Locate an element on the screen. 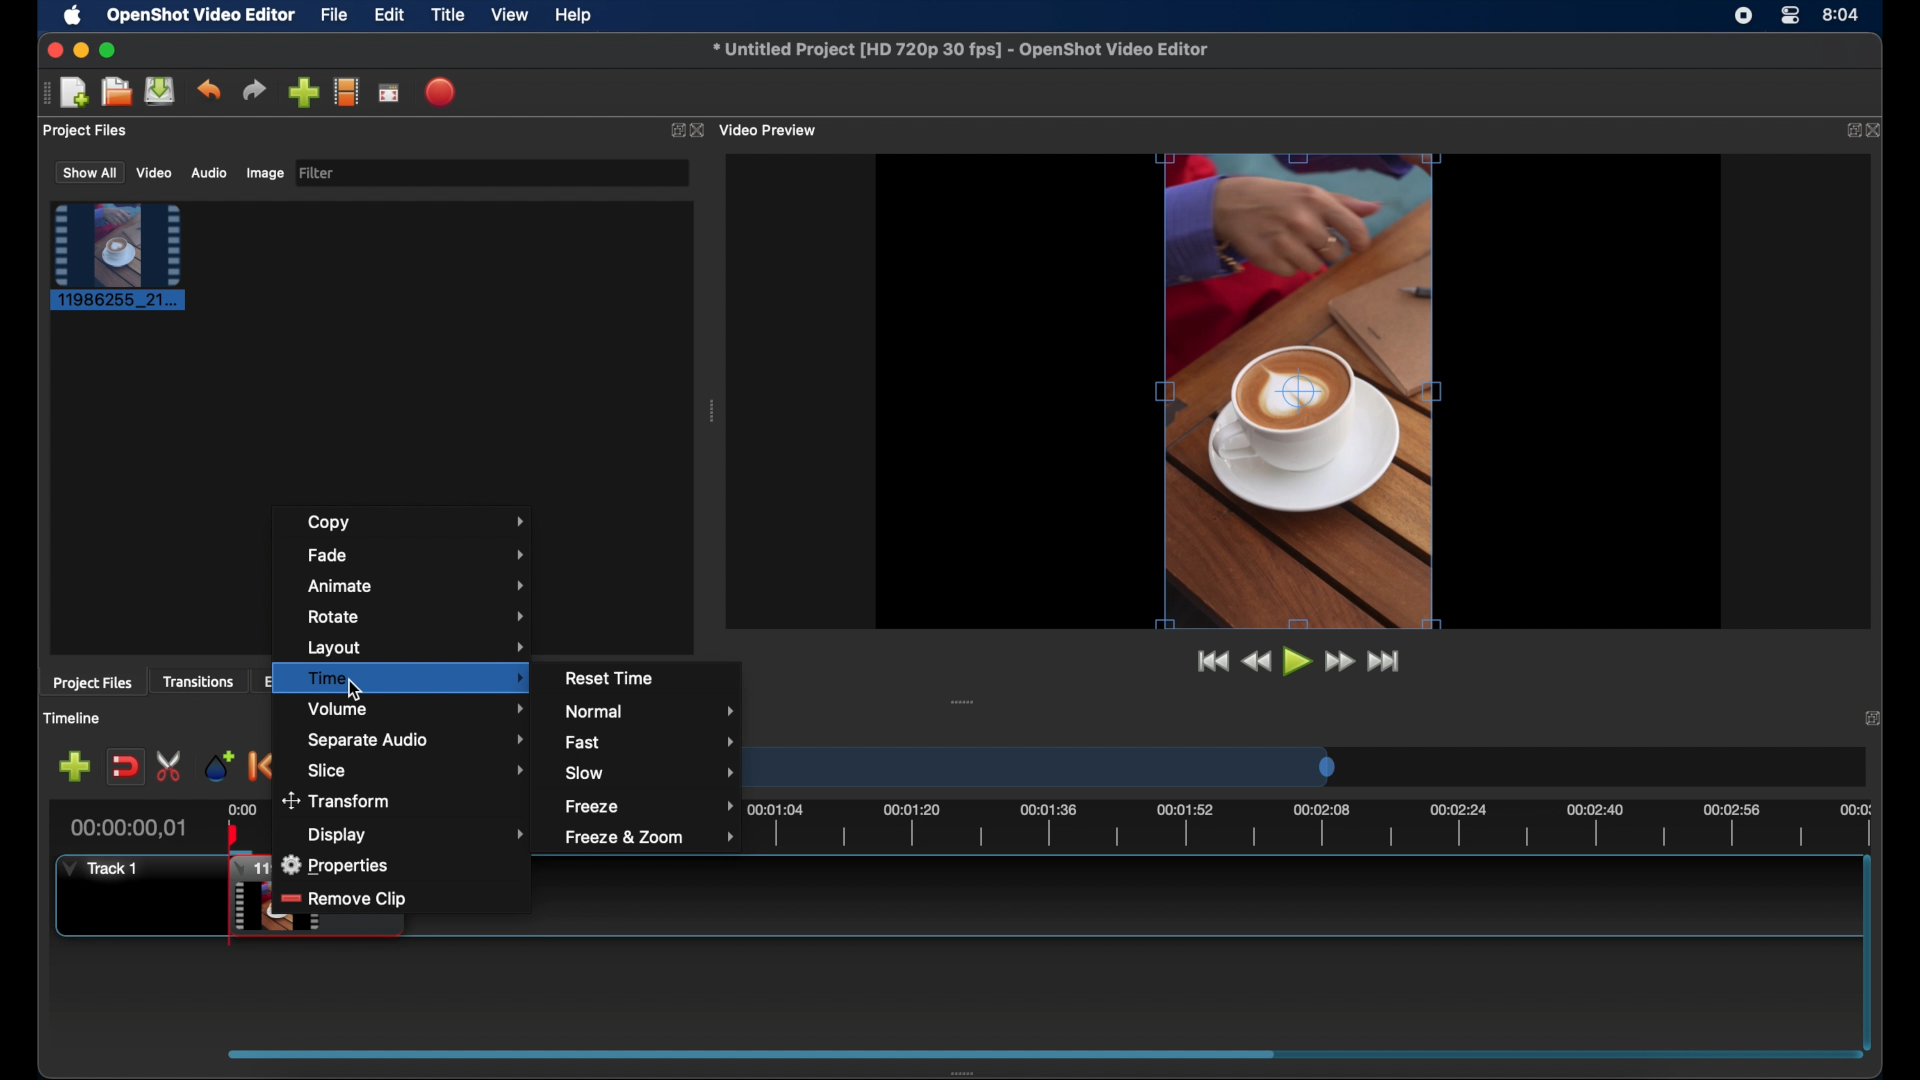 The width and height of the screenshot is (1920, 1080). fade menu is located at coordinates (419, 555).